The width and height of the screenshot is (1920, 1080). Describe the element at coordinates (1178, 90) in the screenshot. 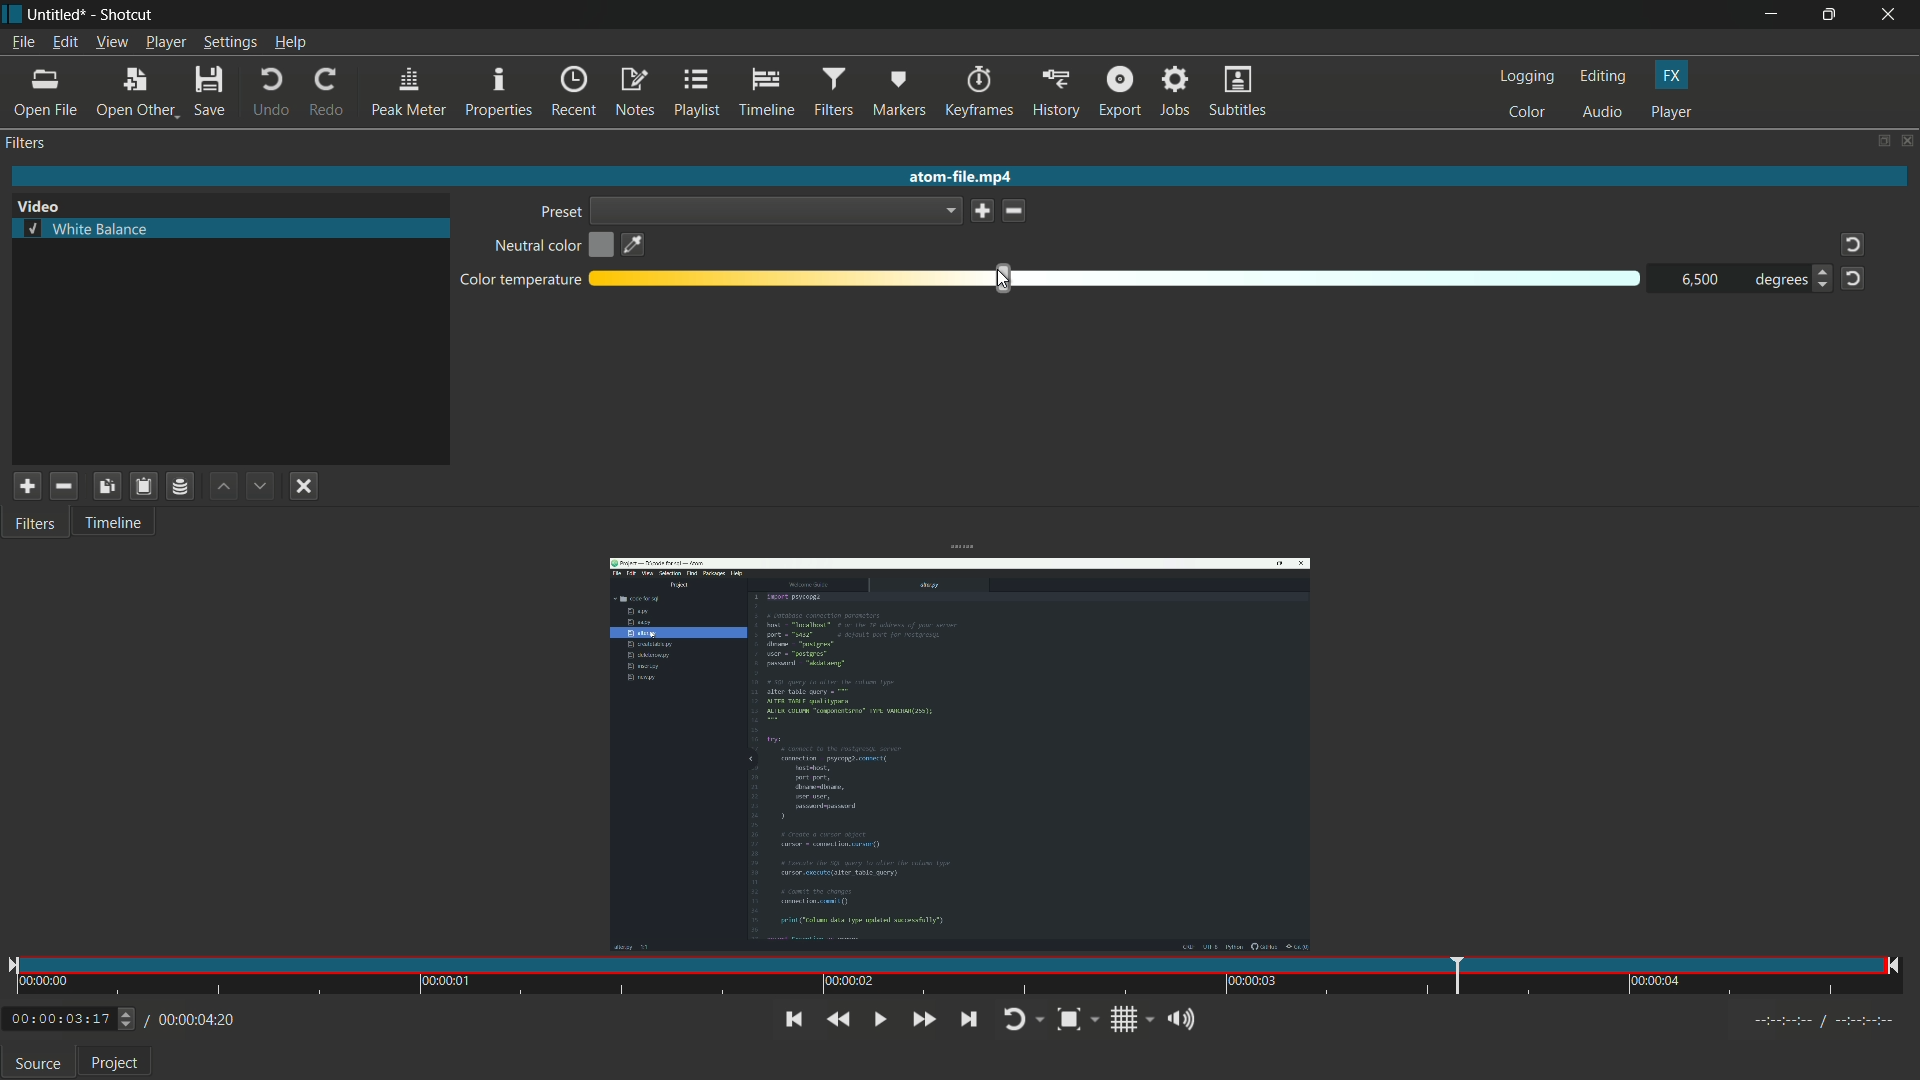

I see `jobs` at that location.